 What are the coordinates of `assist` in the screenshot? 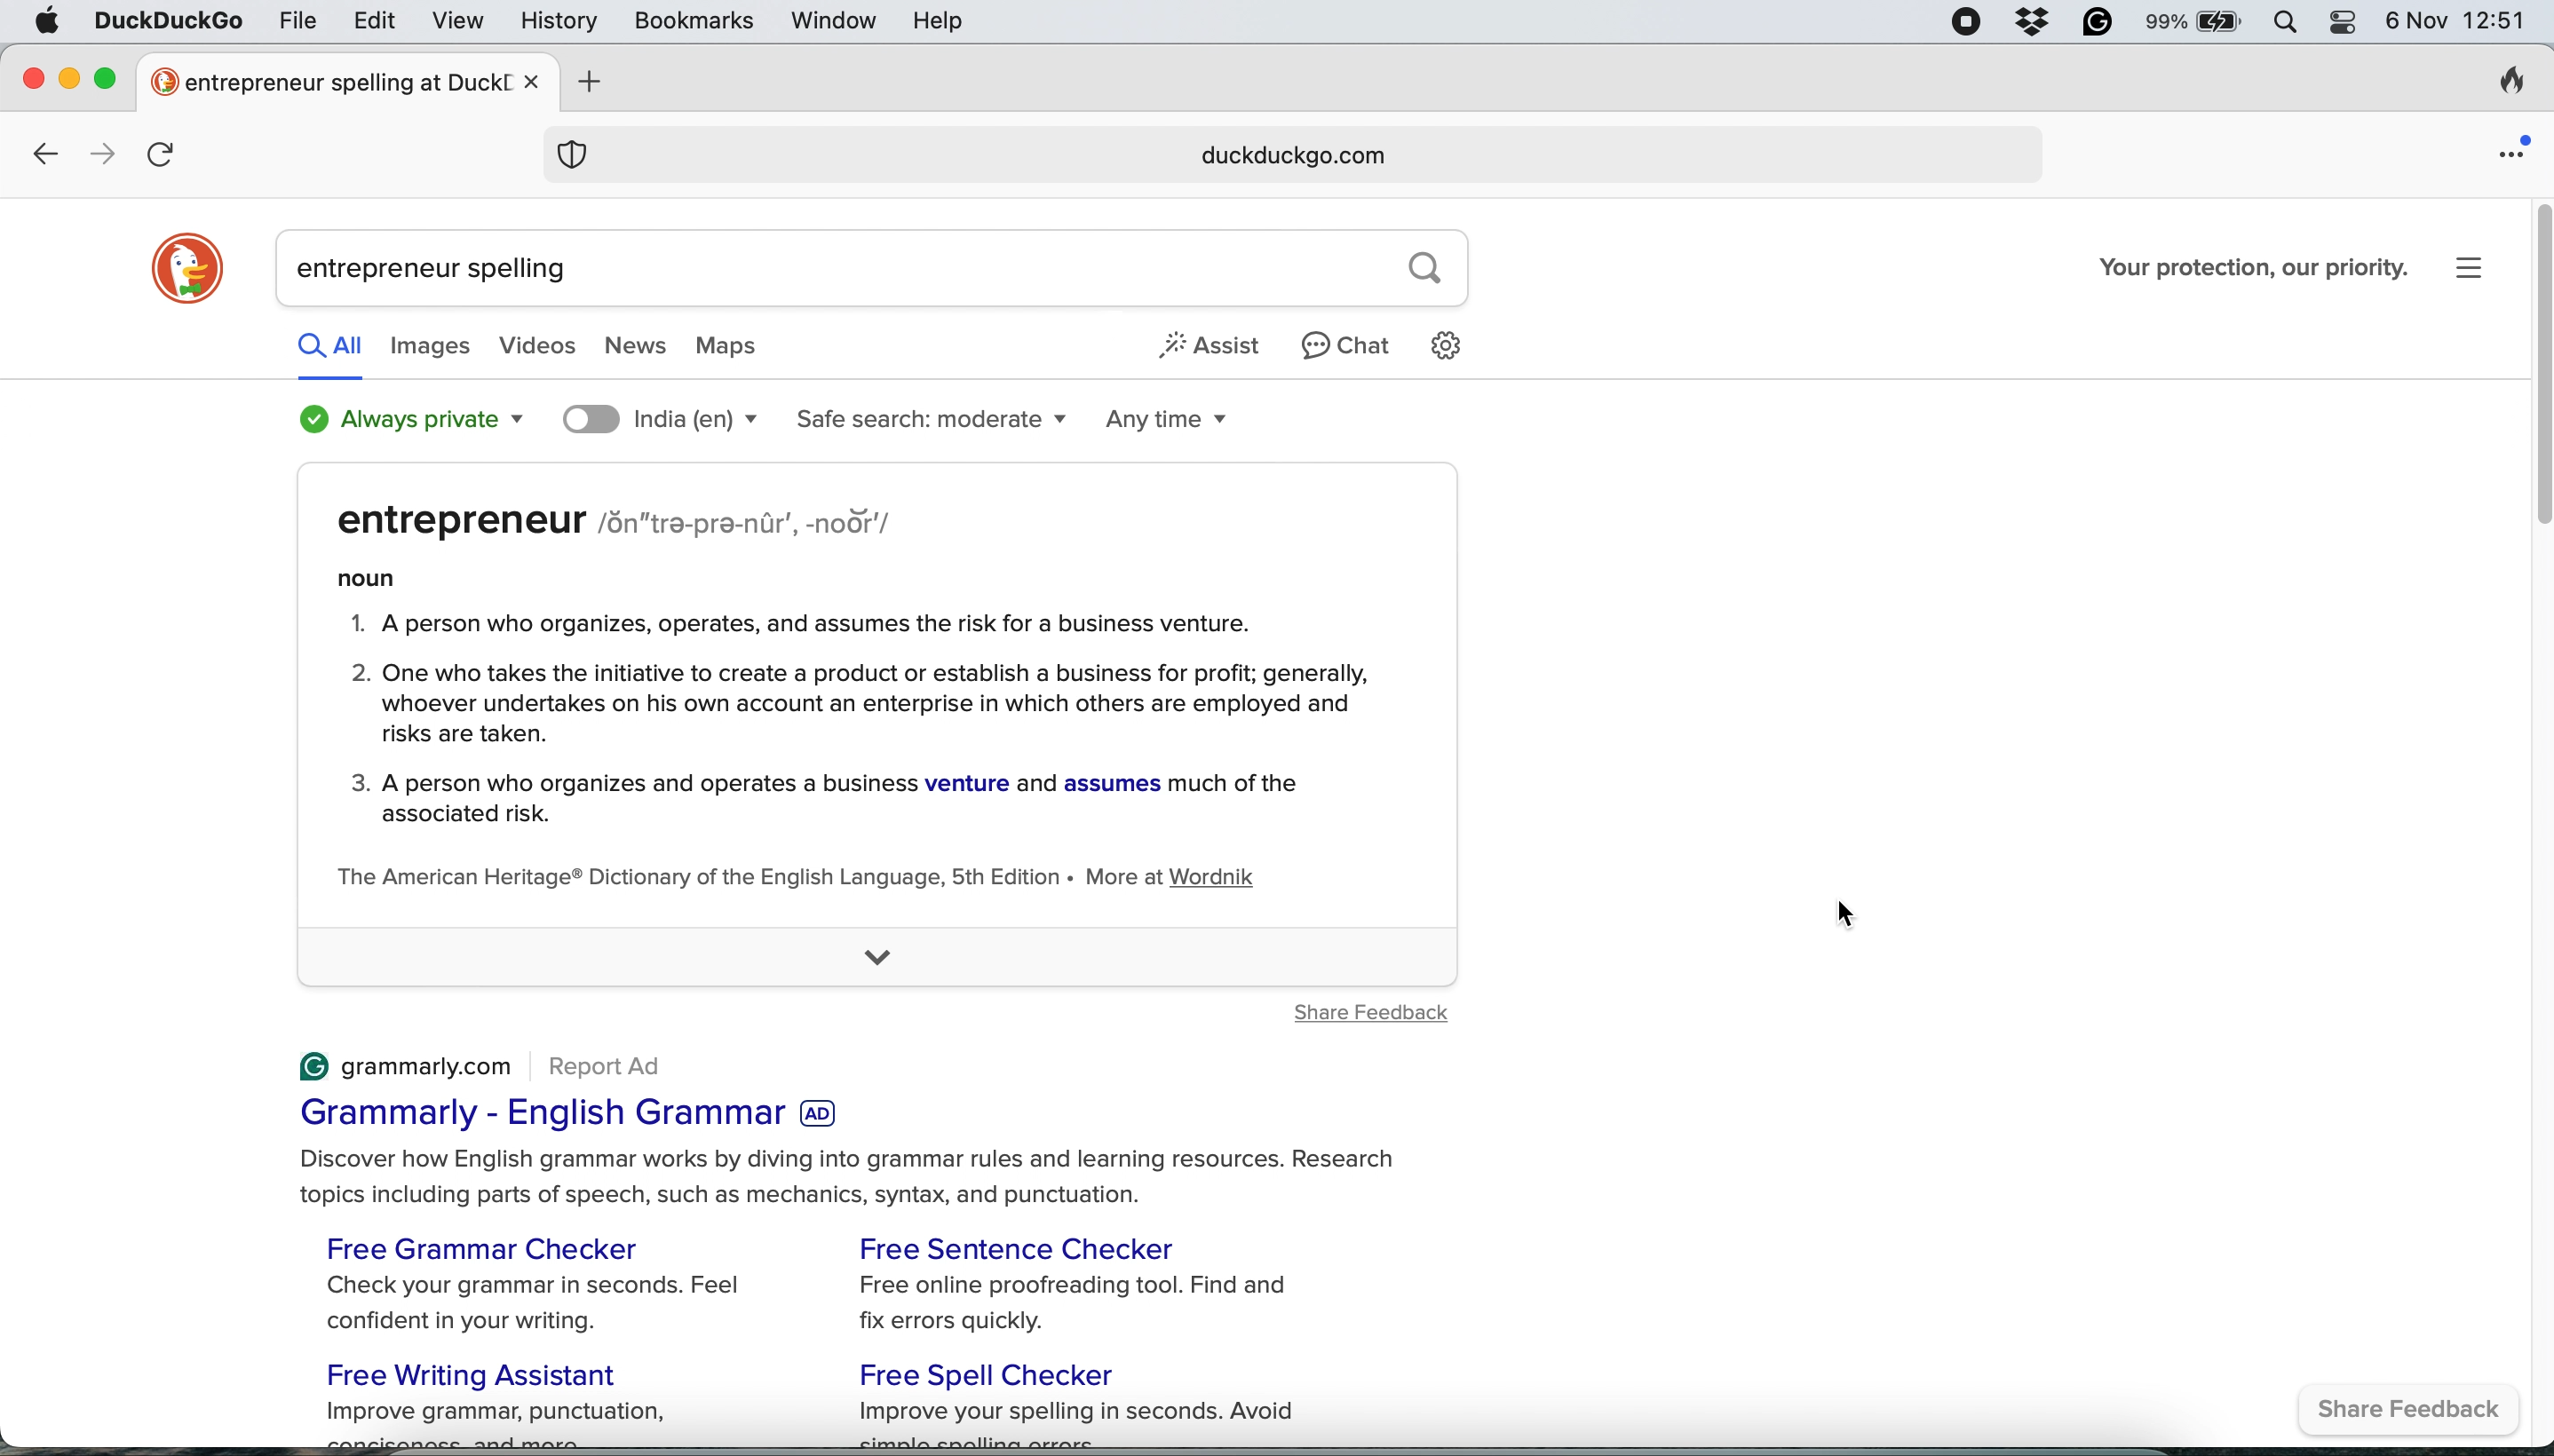 It's located at (1195, 348).